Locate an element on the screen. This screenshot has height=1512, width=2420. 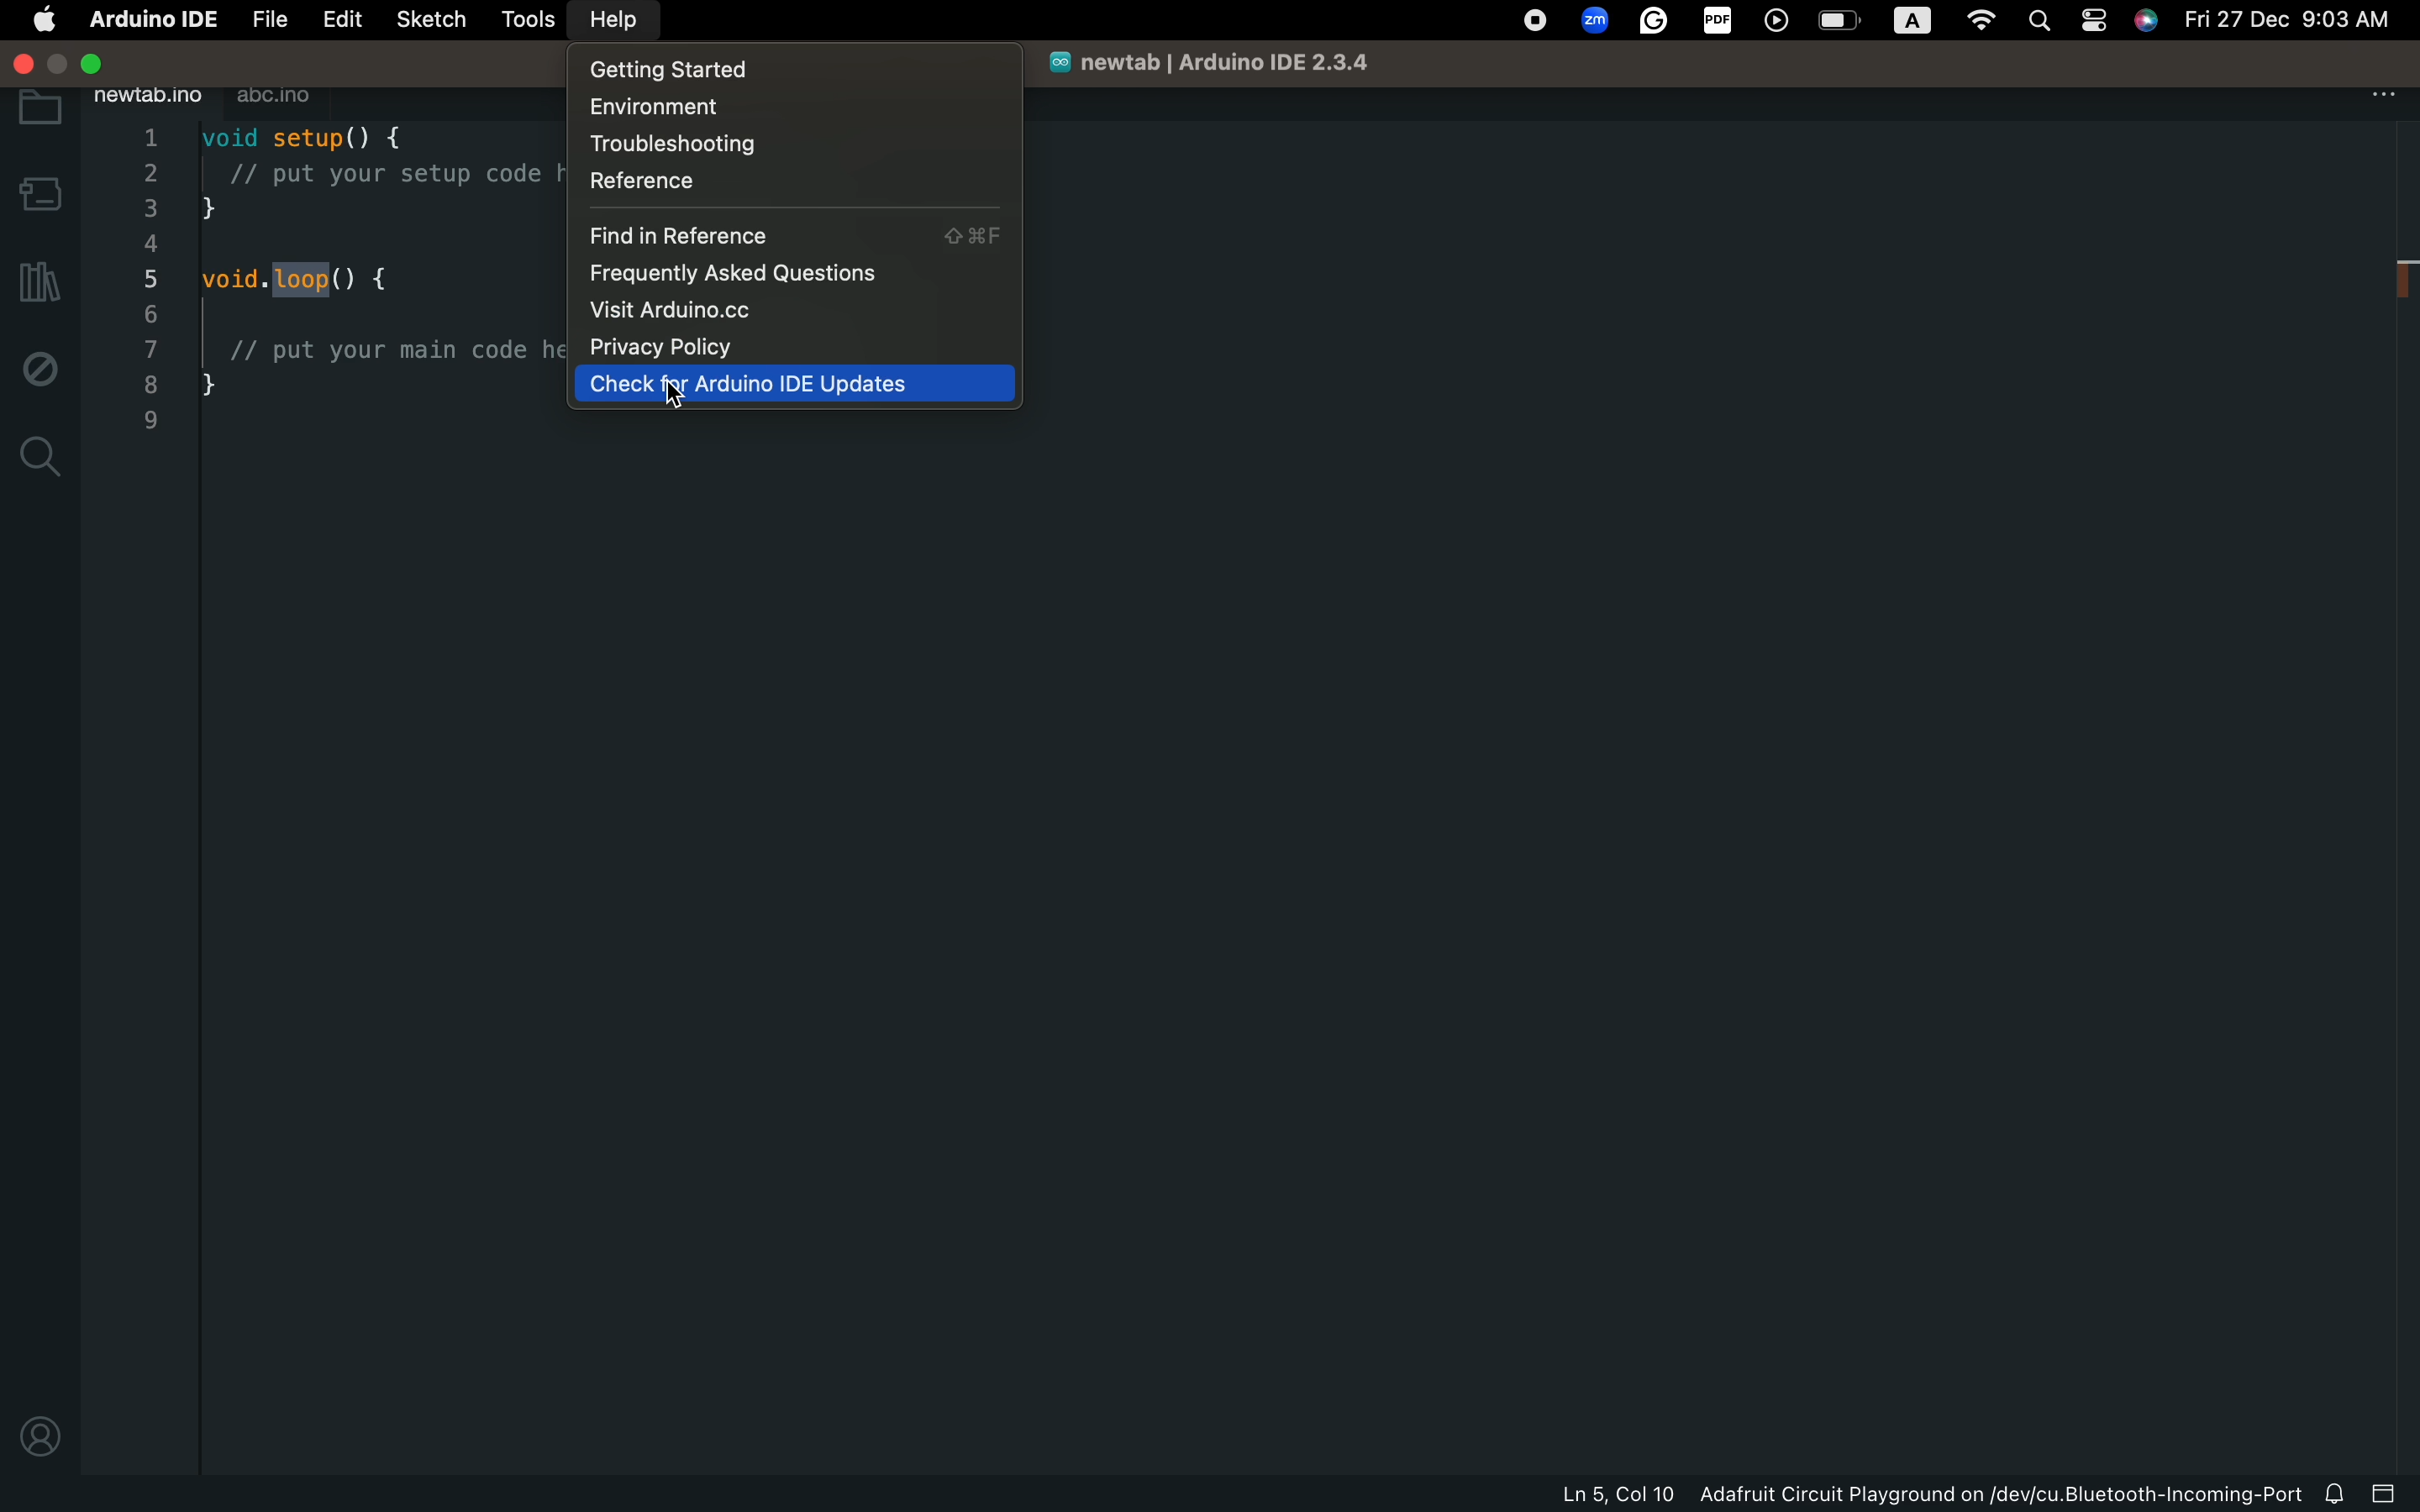
board manager is located at coordinates (41, 191).